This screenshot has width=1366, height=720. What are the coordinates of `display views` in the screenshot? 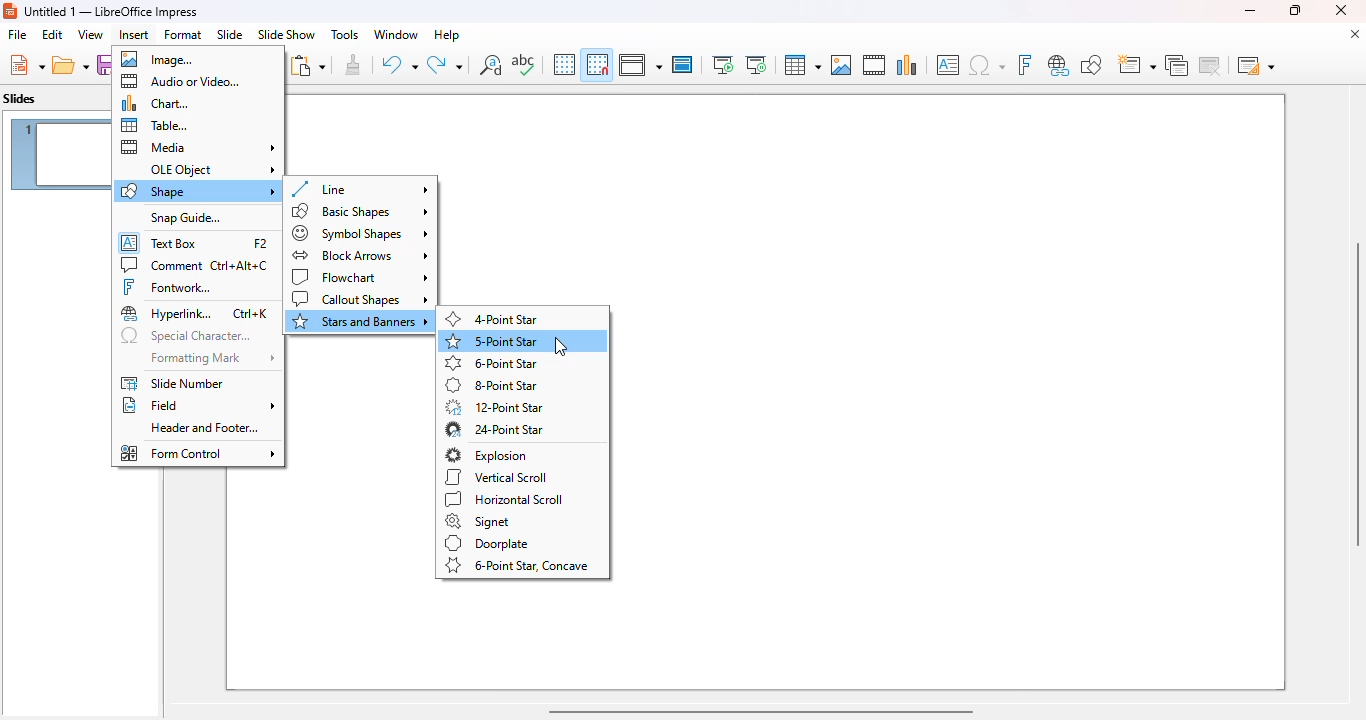 It's located at (640, 65).